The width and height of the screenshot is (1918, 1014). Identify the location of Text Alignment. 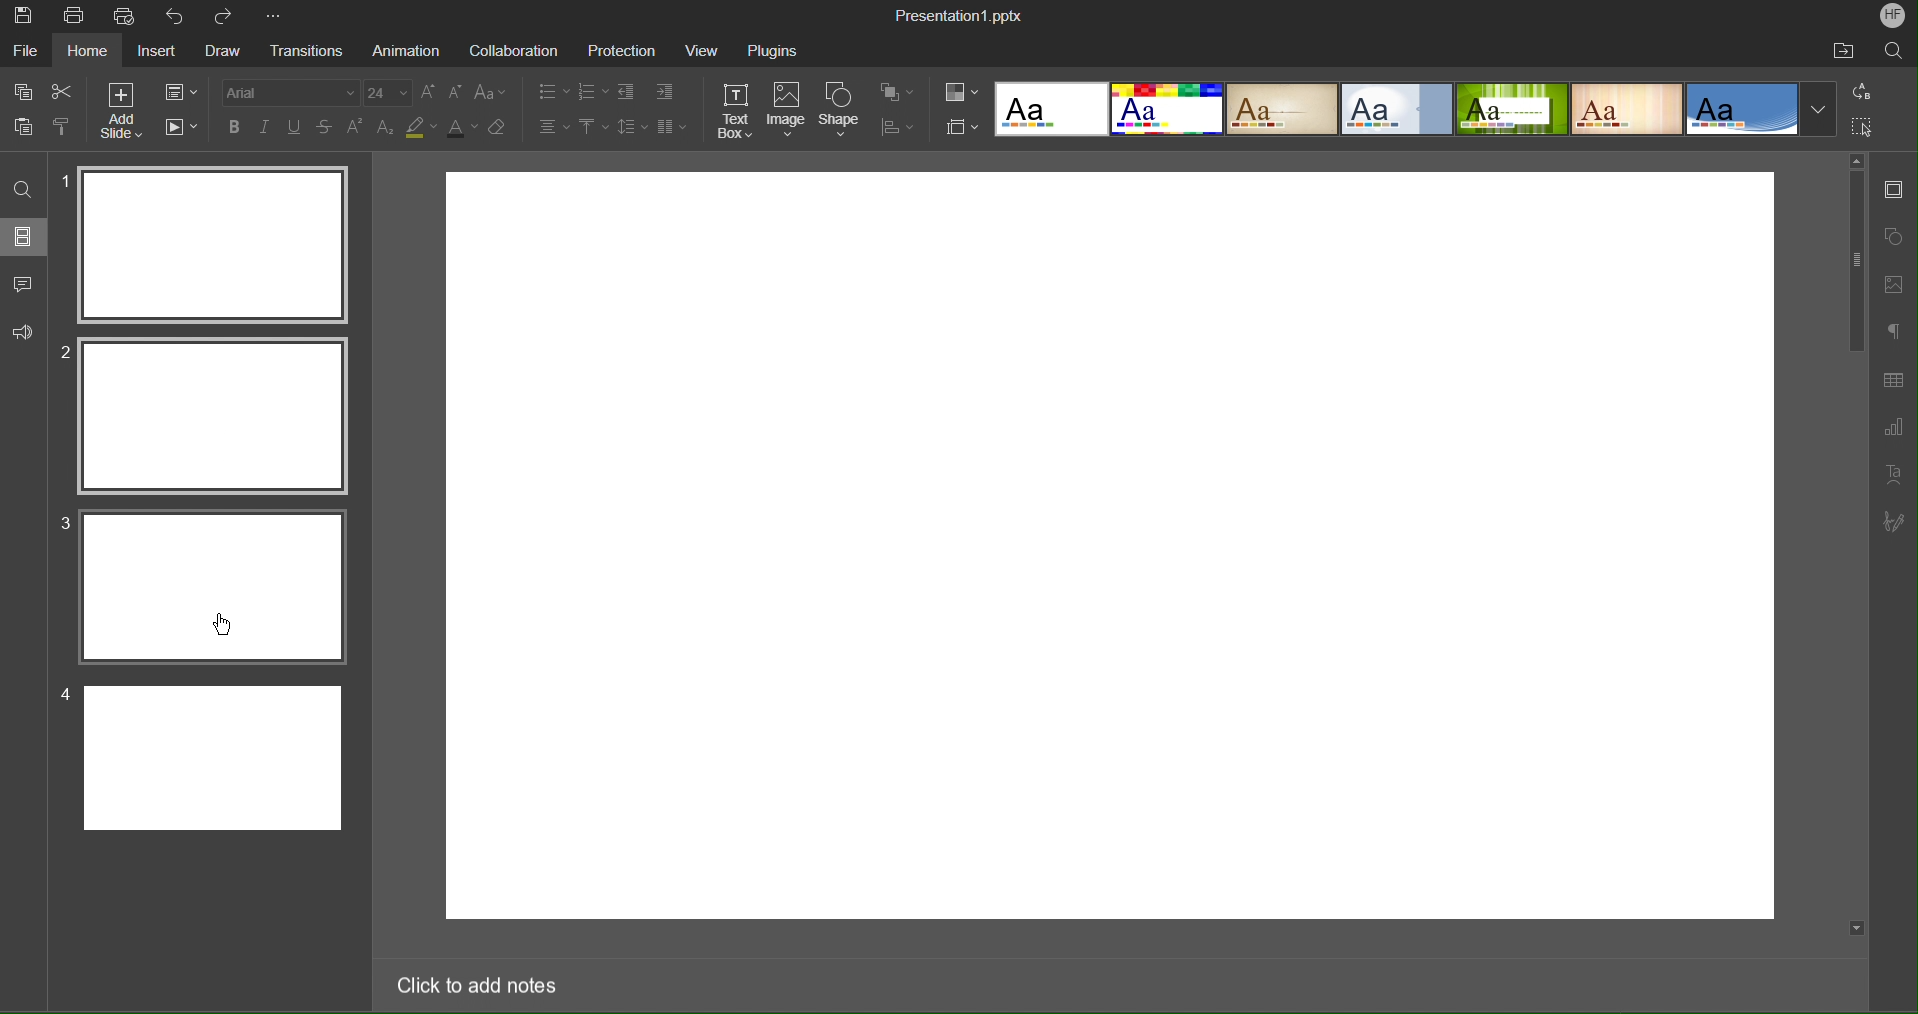
(554, 125).